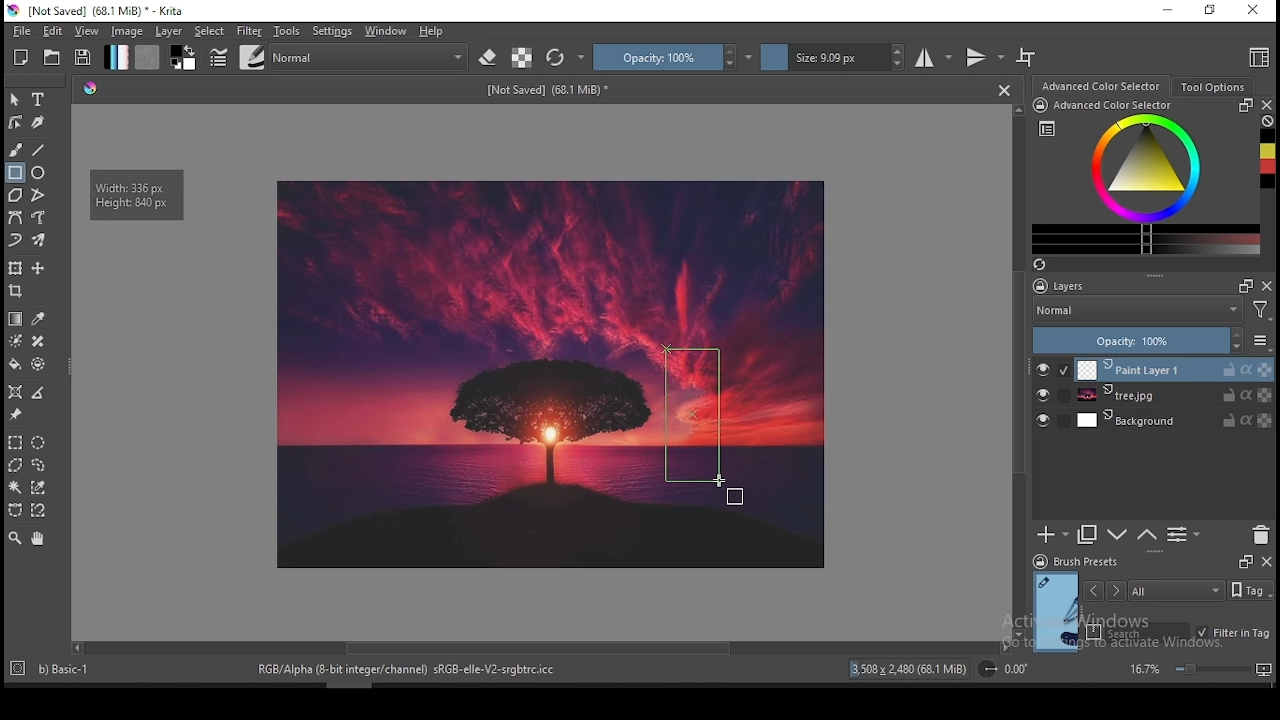 This screenshot has width=1280, height=720. I want to click on gradient fill, so click(117, 57).